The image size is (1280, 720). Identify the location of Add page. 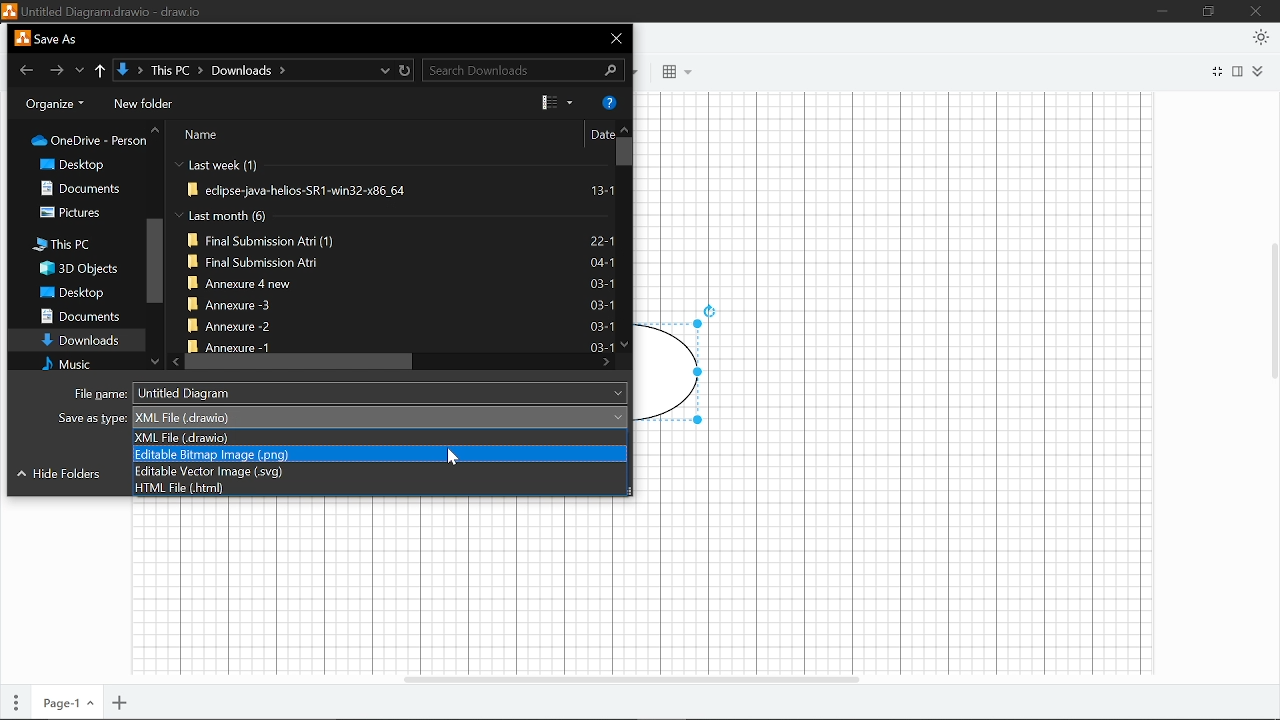
(121, 701).